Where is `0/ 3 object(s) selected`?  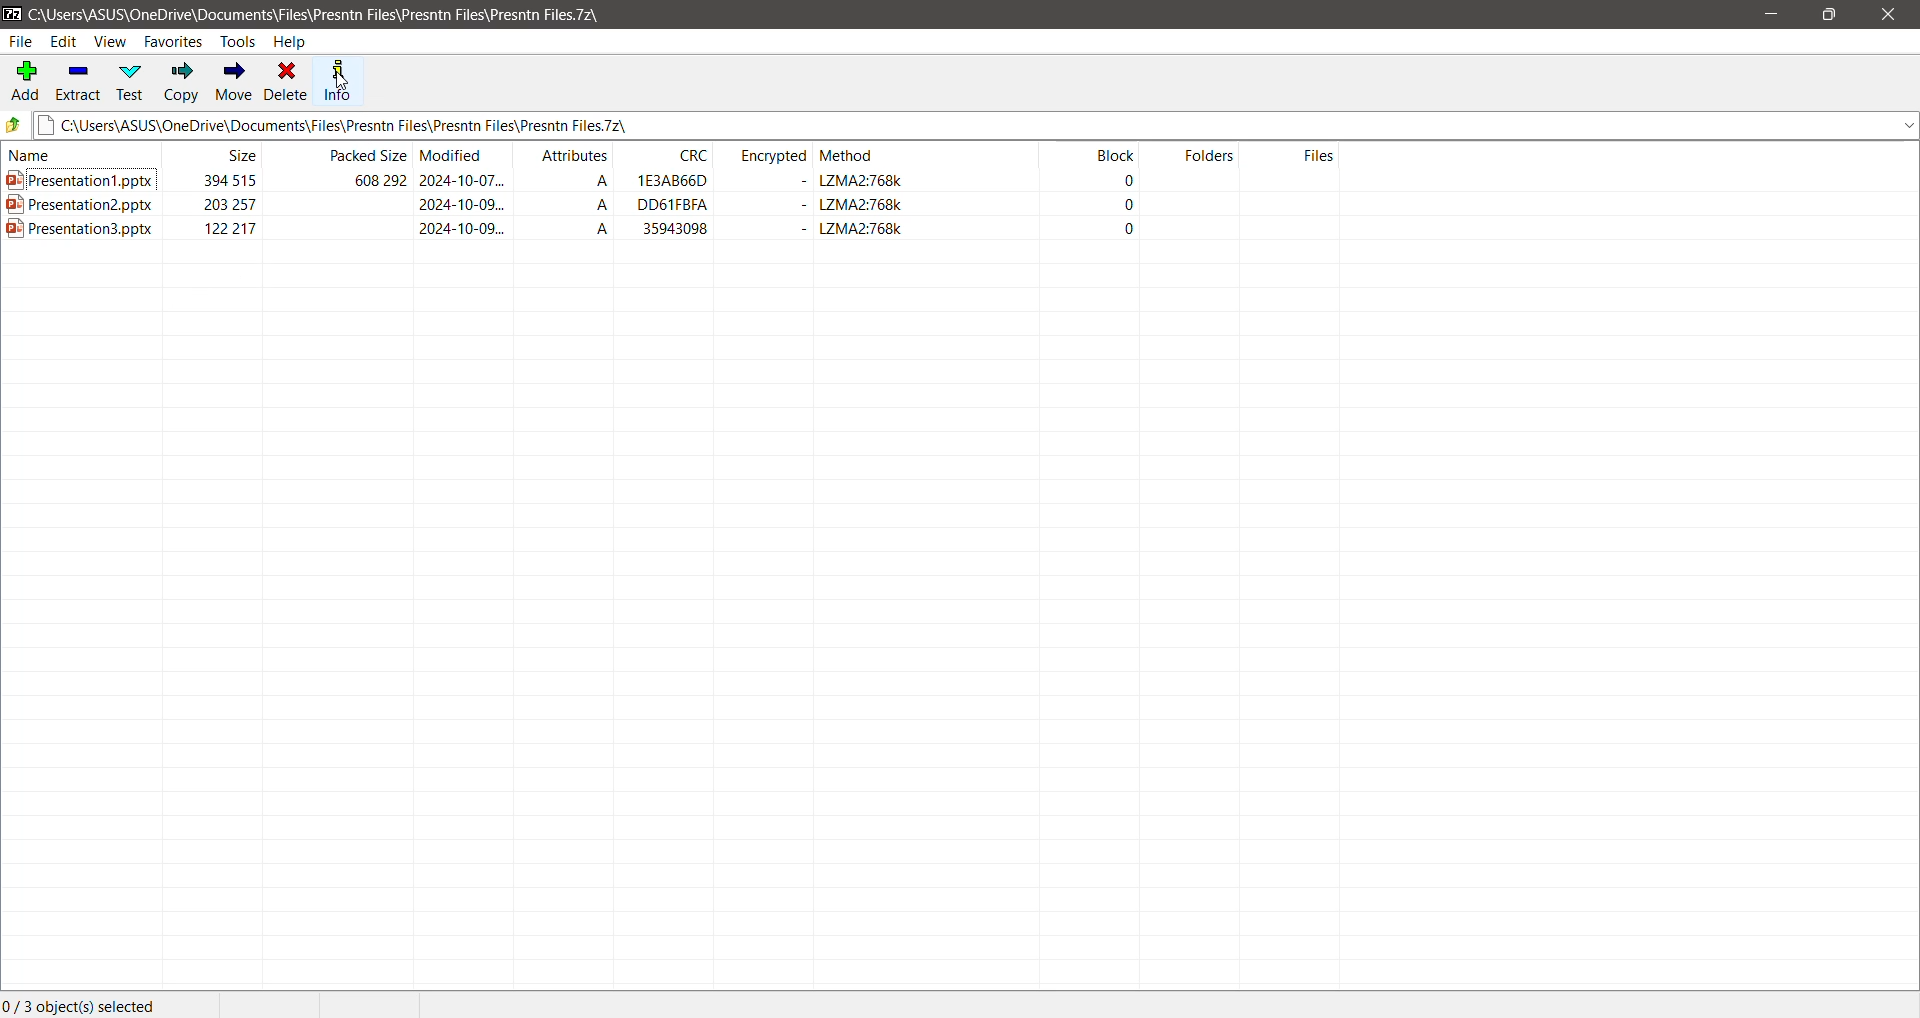 0/ 3 object(s) selected is located at coordinates (76, 1004).